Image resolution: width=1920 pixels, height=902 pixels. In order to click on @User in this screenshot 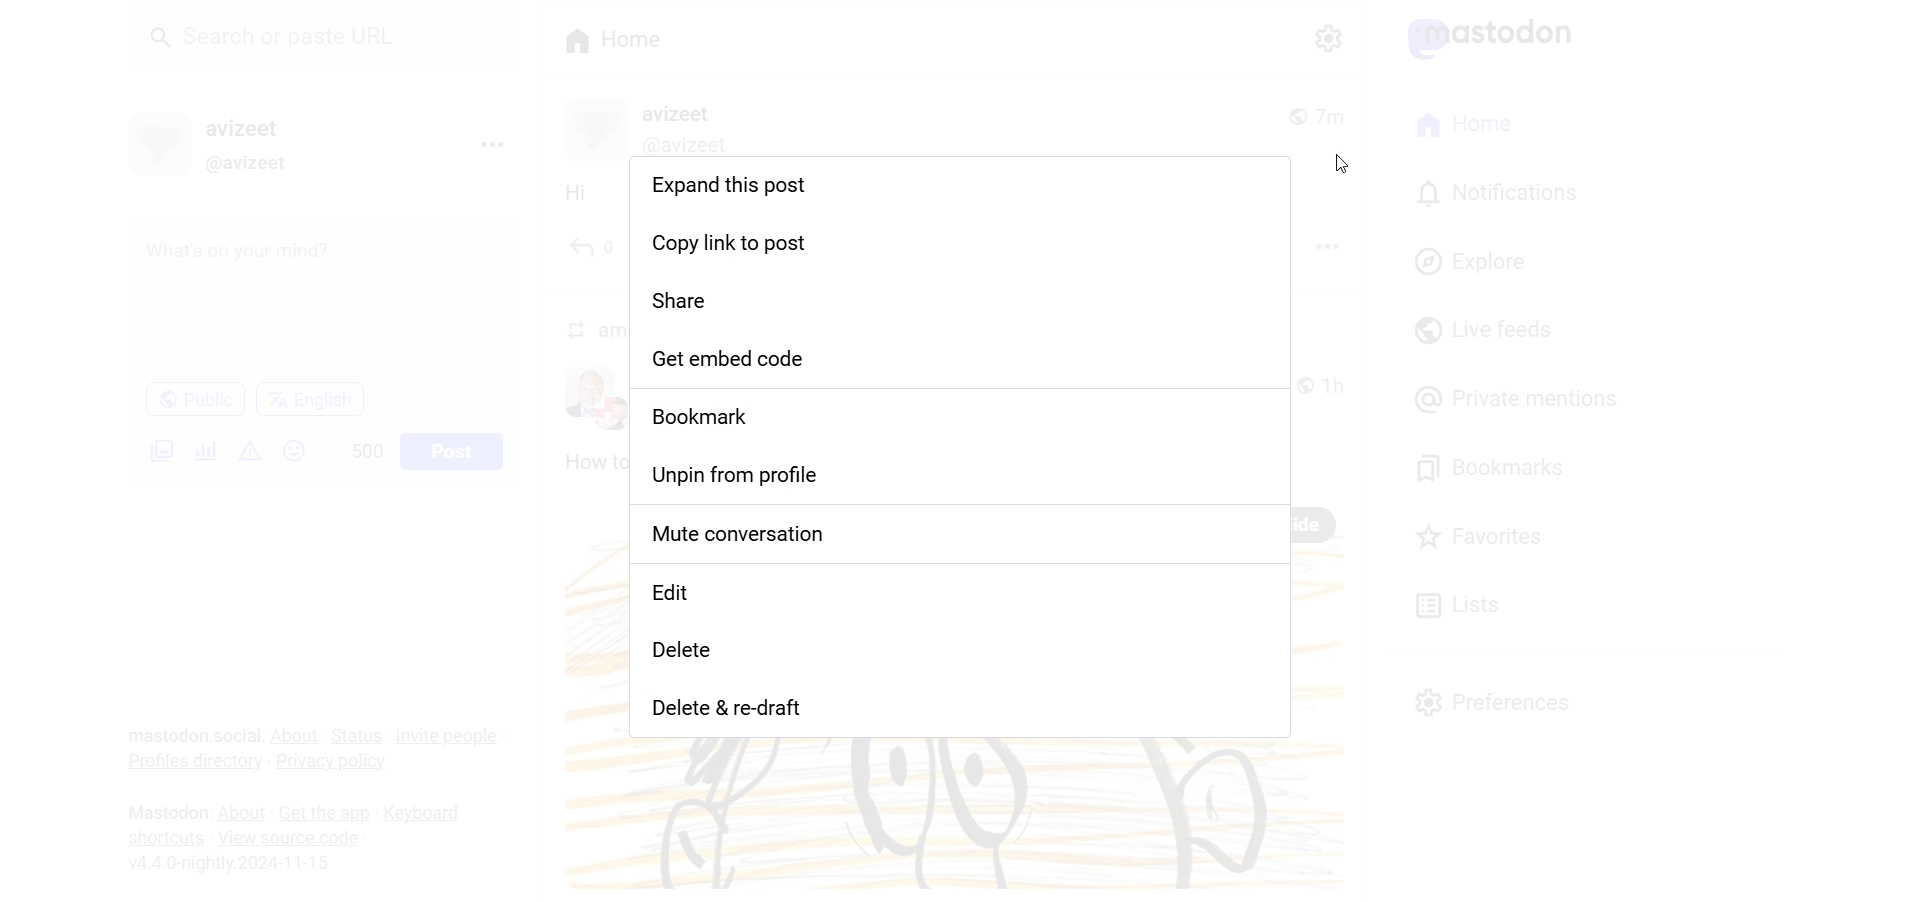, I will do `click(257, 164)`.